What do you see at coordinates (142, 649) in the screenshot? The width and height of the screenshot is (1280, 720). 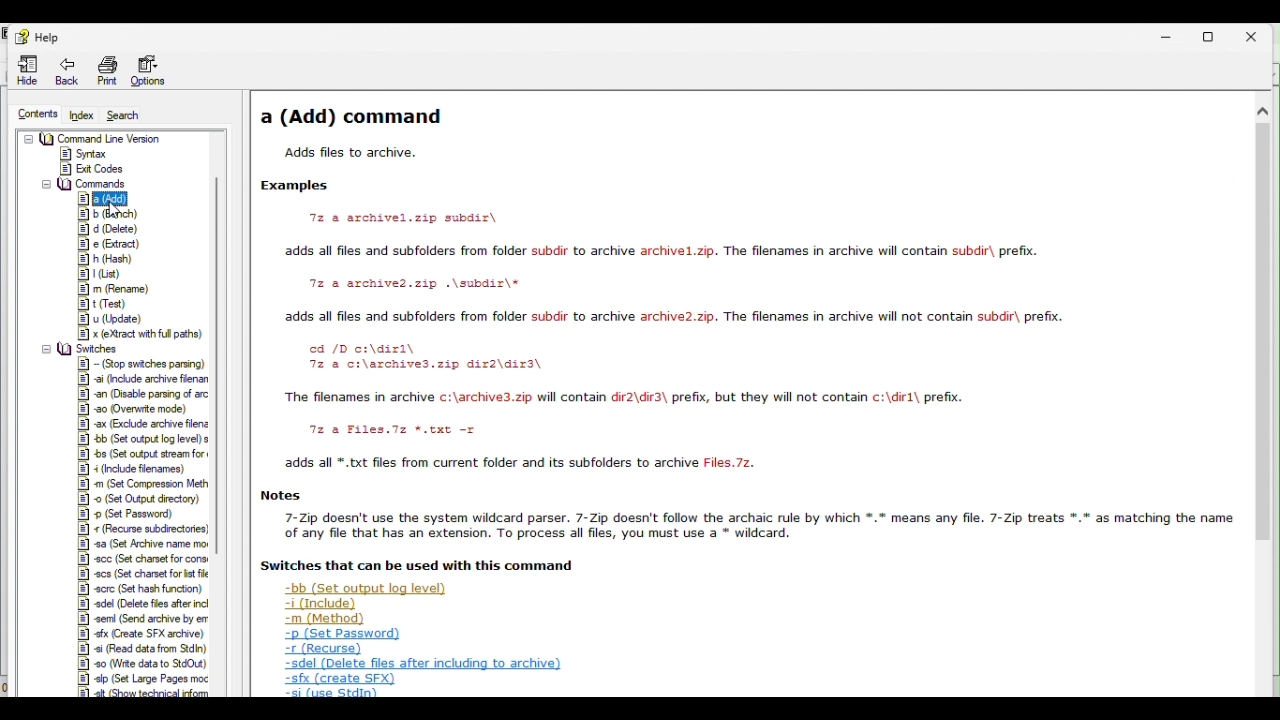 I see `si` at bounding box center [142, 649].